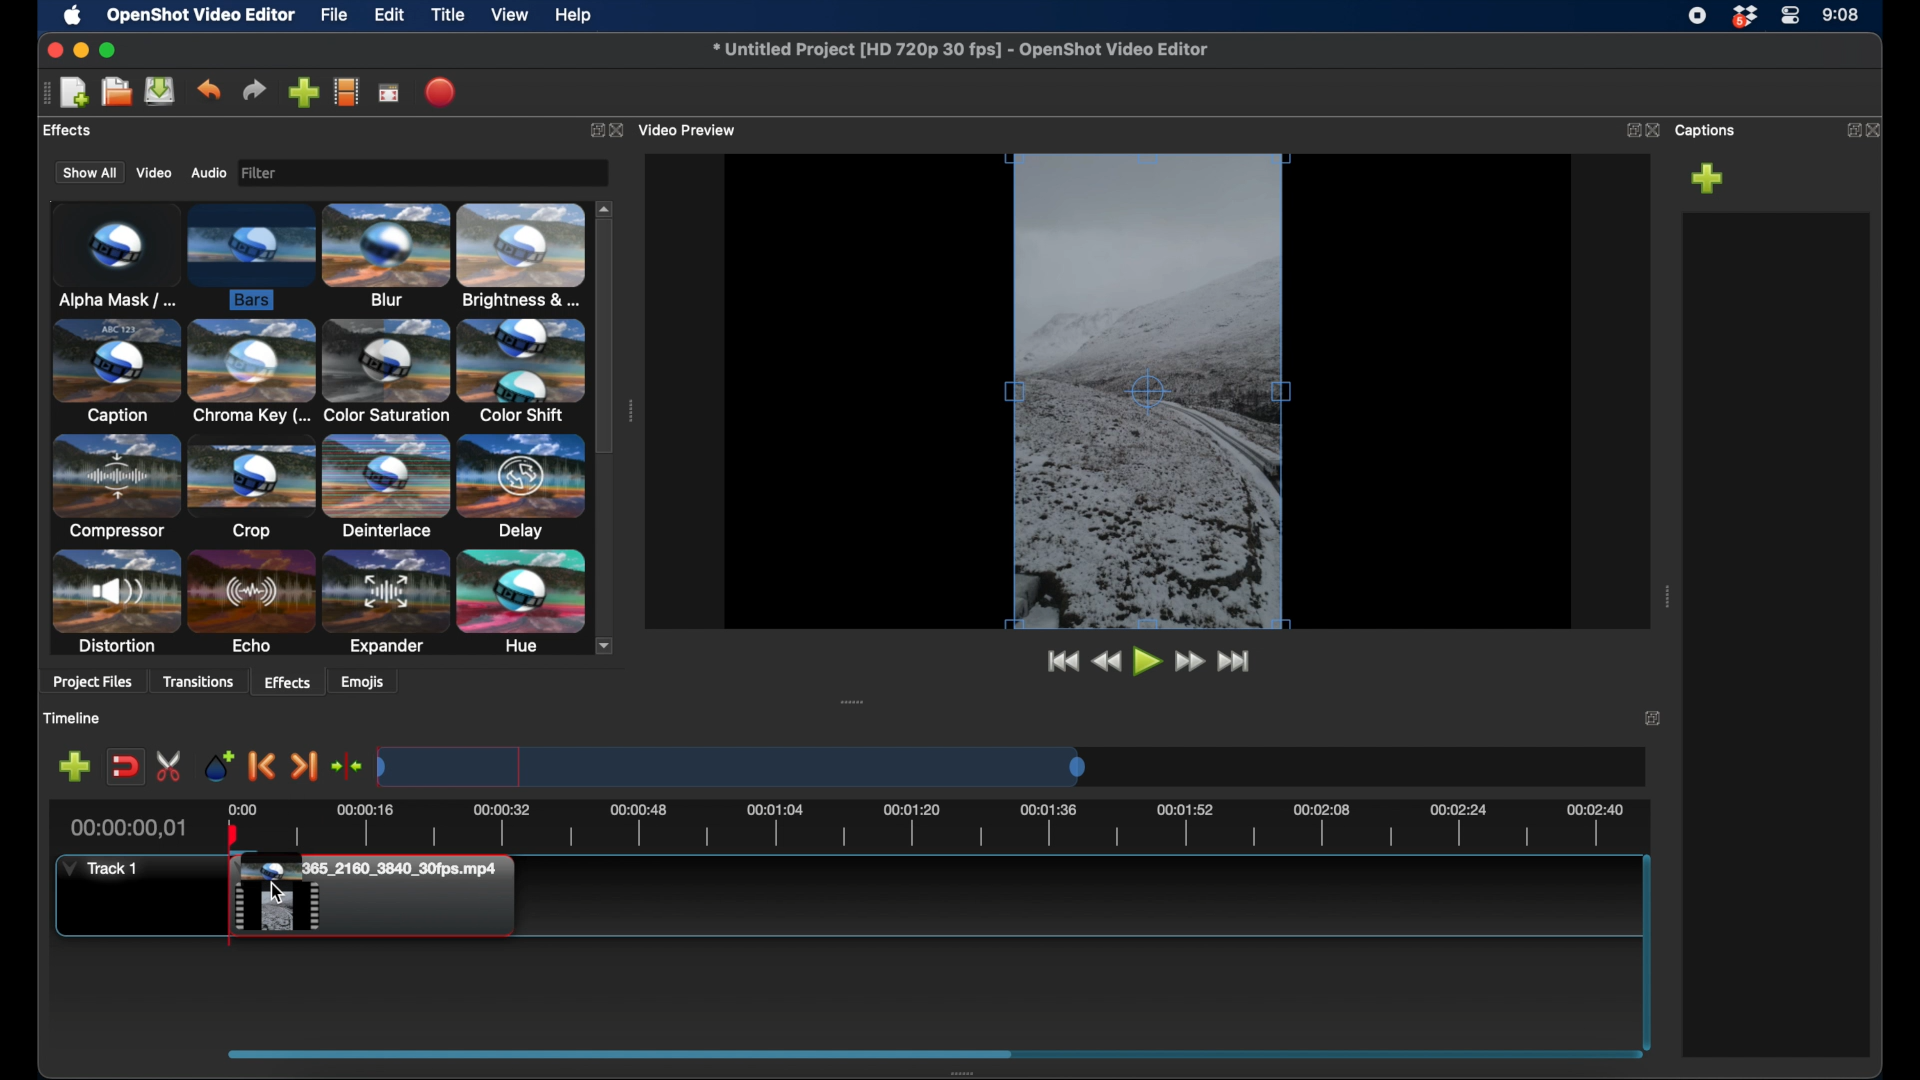 Image resolution: width=1920 pixels, height=1080 pixels. I want to click on emojis, so click(364, 683).